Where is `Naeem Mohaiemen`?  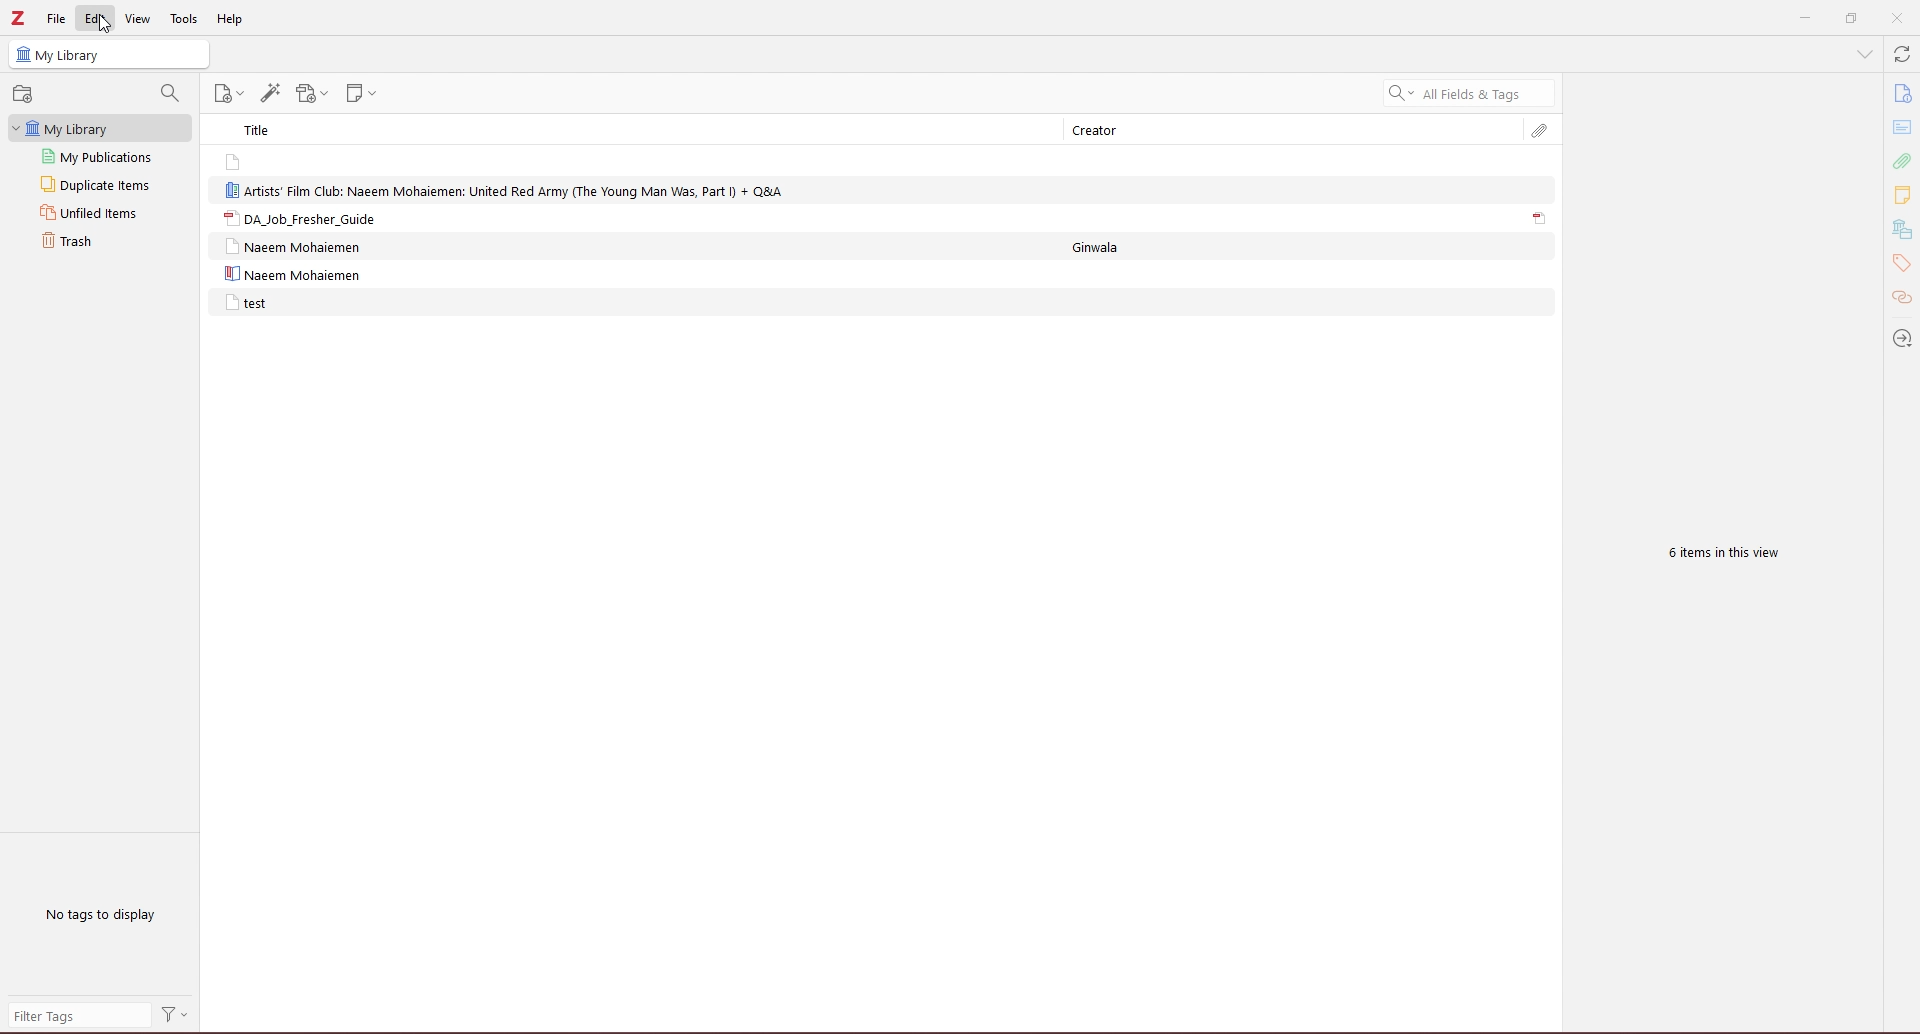 Naeem Mohaiemen is located at coordinates (292, 275).